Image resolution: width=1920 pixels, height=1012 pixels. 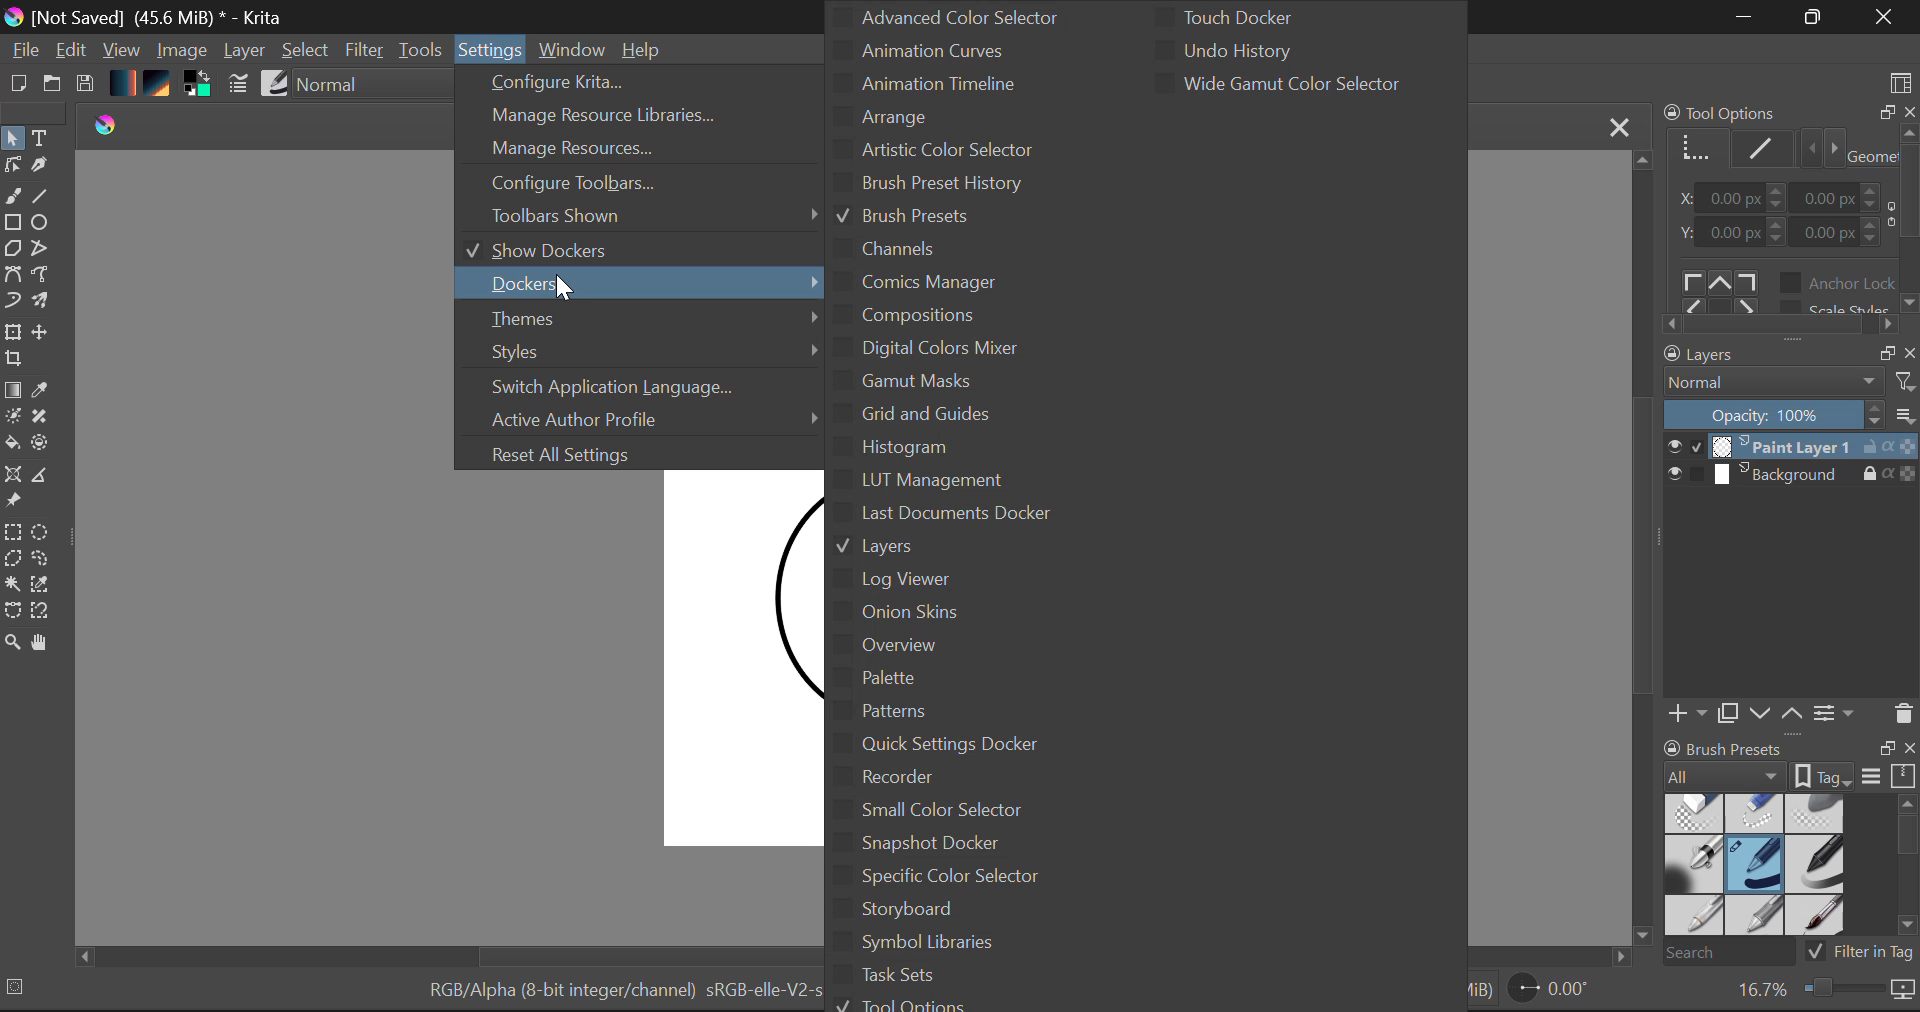 What do you see at coordinates (72, 51) in the screenshot?
I see `Edit` at bounding box center [72, 51].